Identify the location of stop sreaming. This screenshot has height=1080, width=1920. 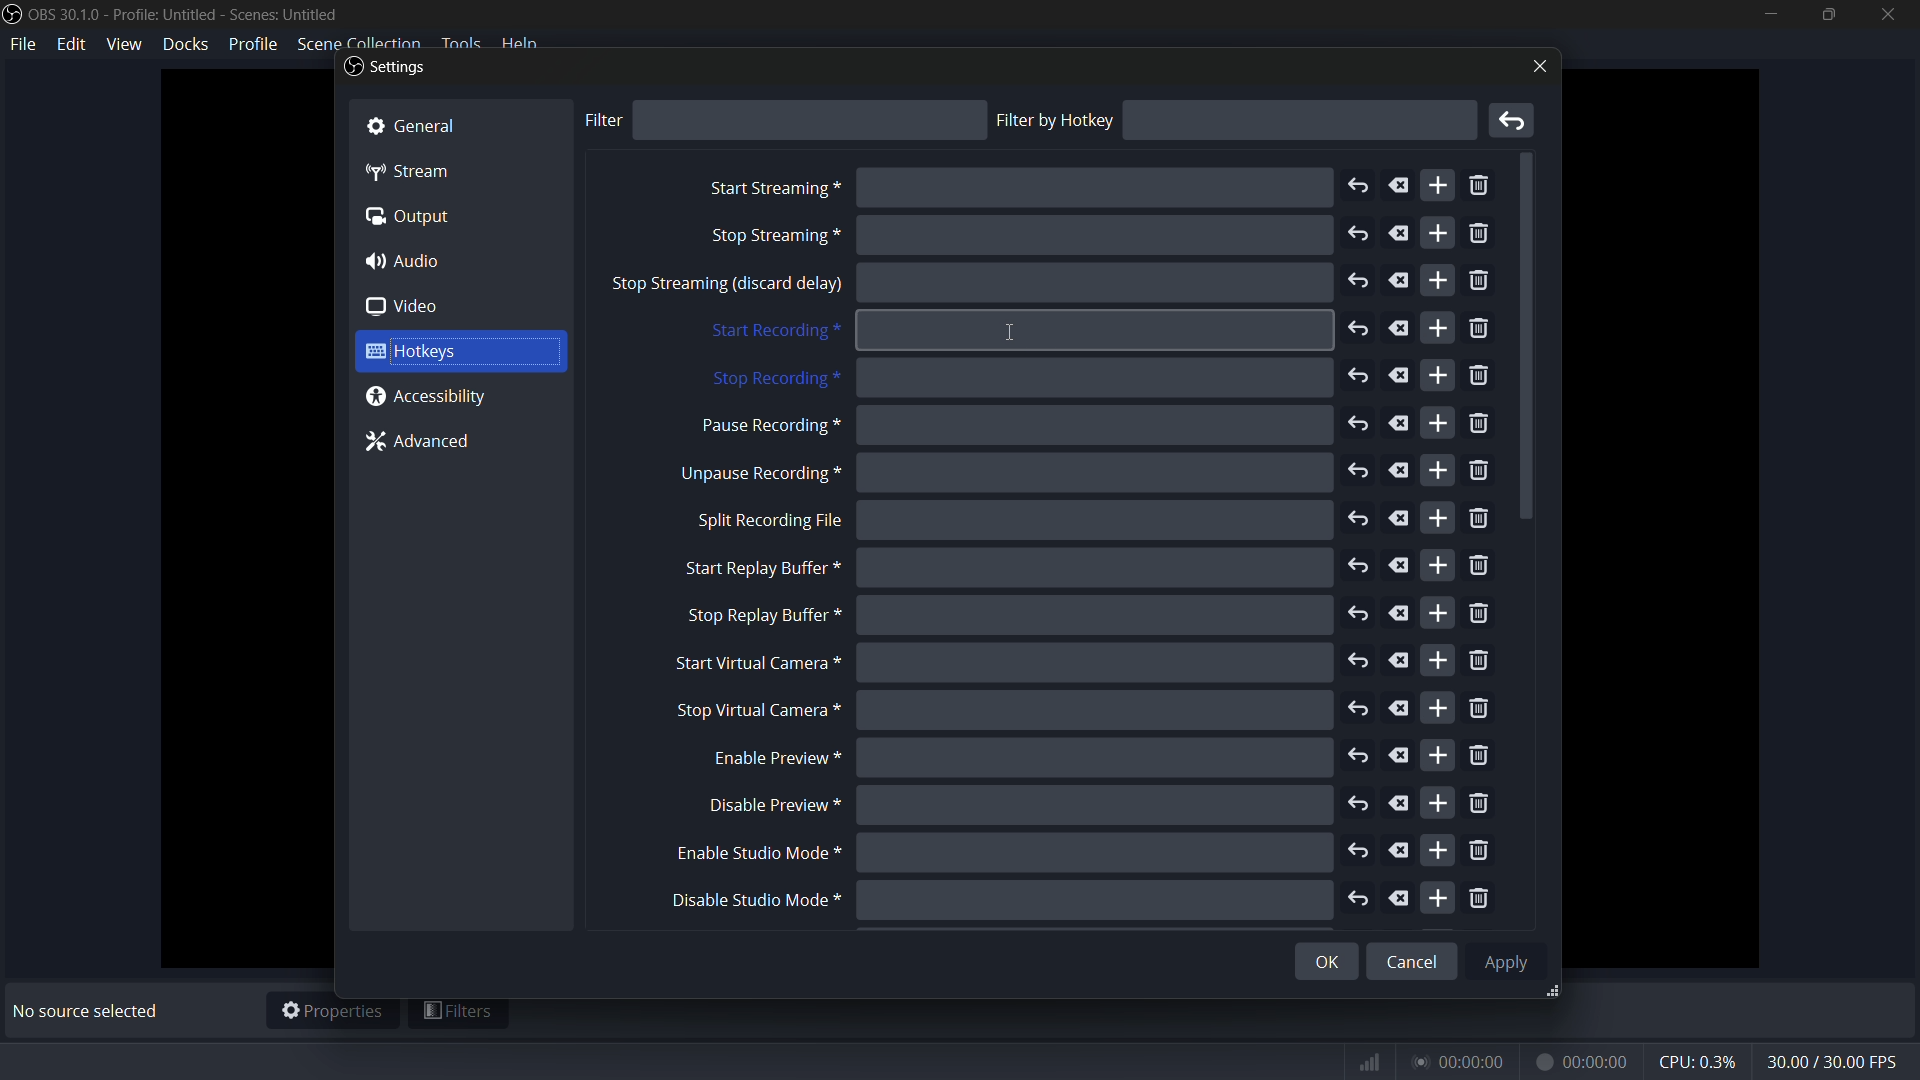
(727, 286).